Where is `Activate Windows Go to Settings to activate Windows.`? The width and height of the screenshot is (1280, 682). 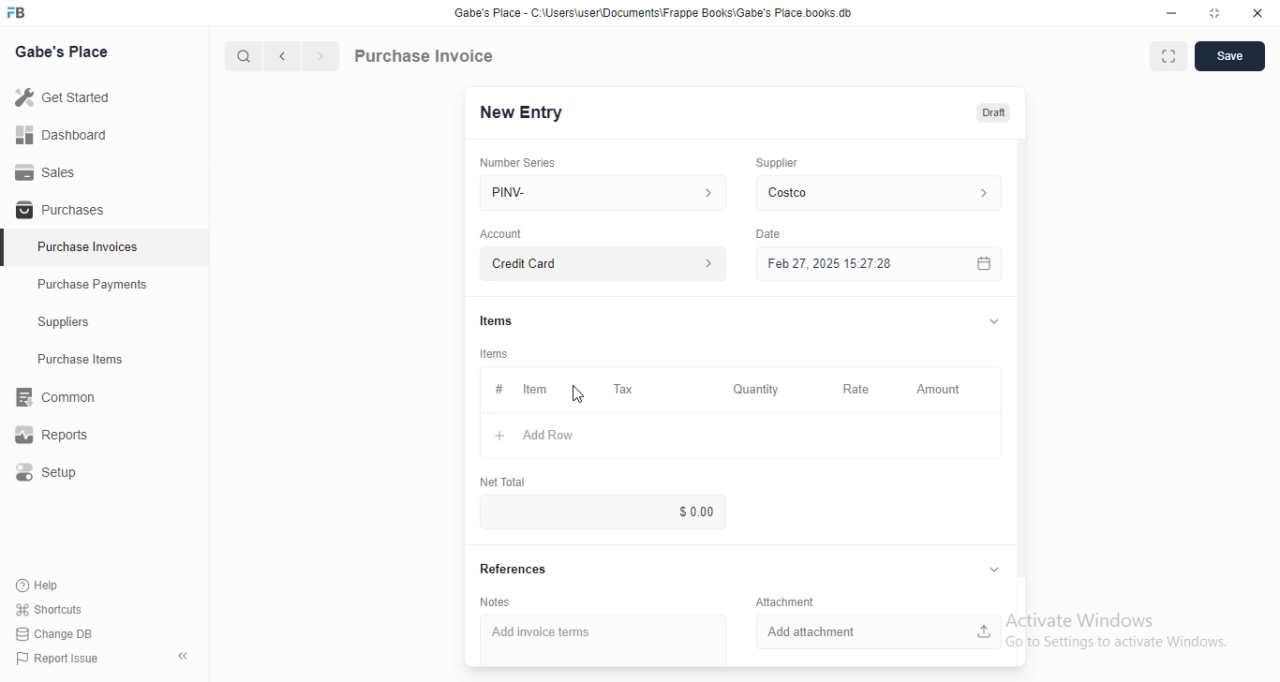
Activate Windows Go to Settings to activate Windows. is located at coordinates (1117, 630).